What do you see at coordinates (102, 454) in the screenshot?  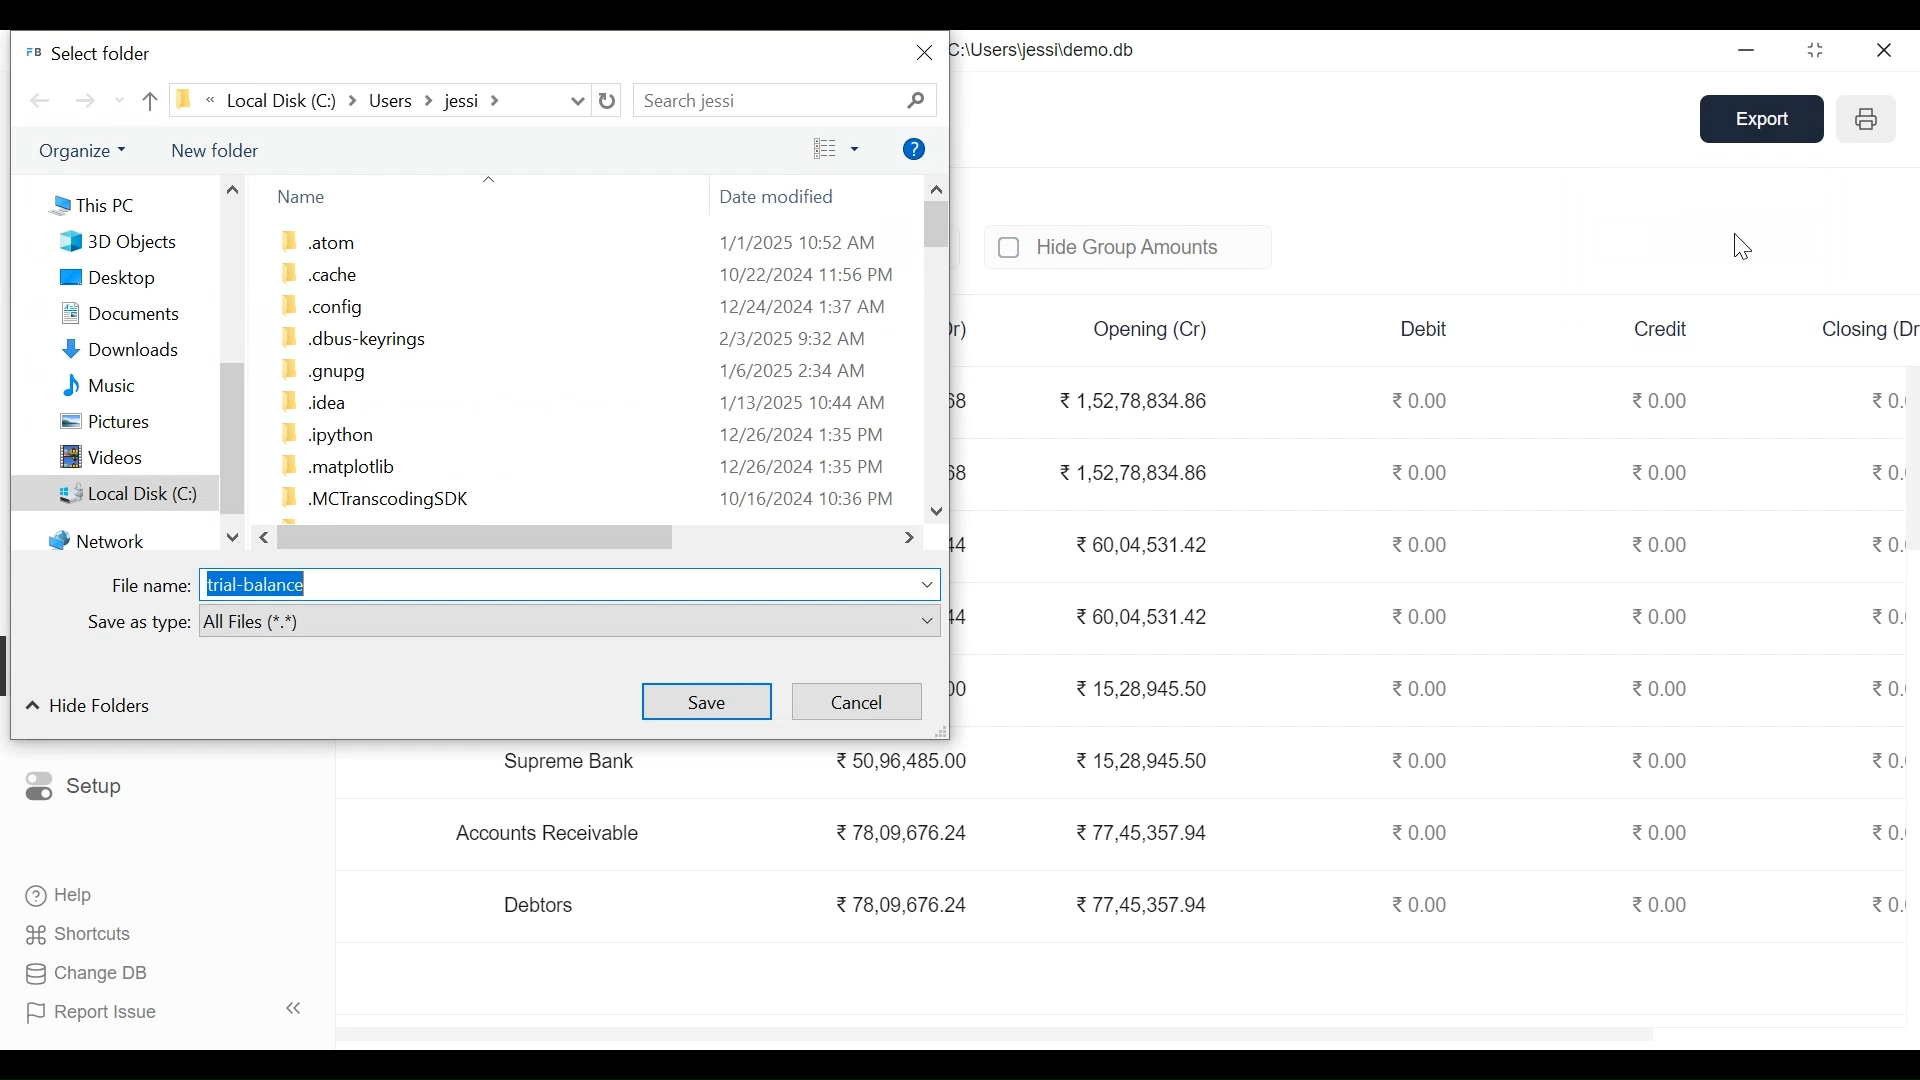 I see `Videos` at bounding box center [102, 454].